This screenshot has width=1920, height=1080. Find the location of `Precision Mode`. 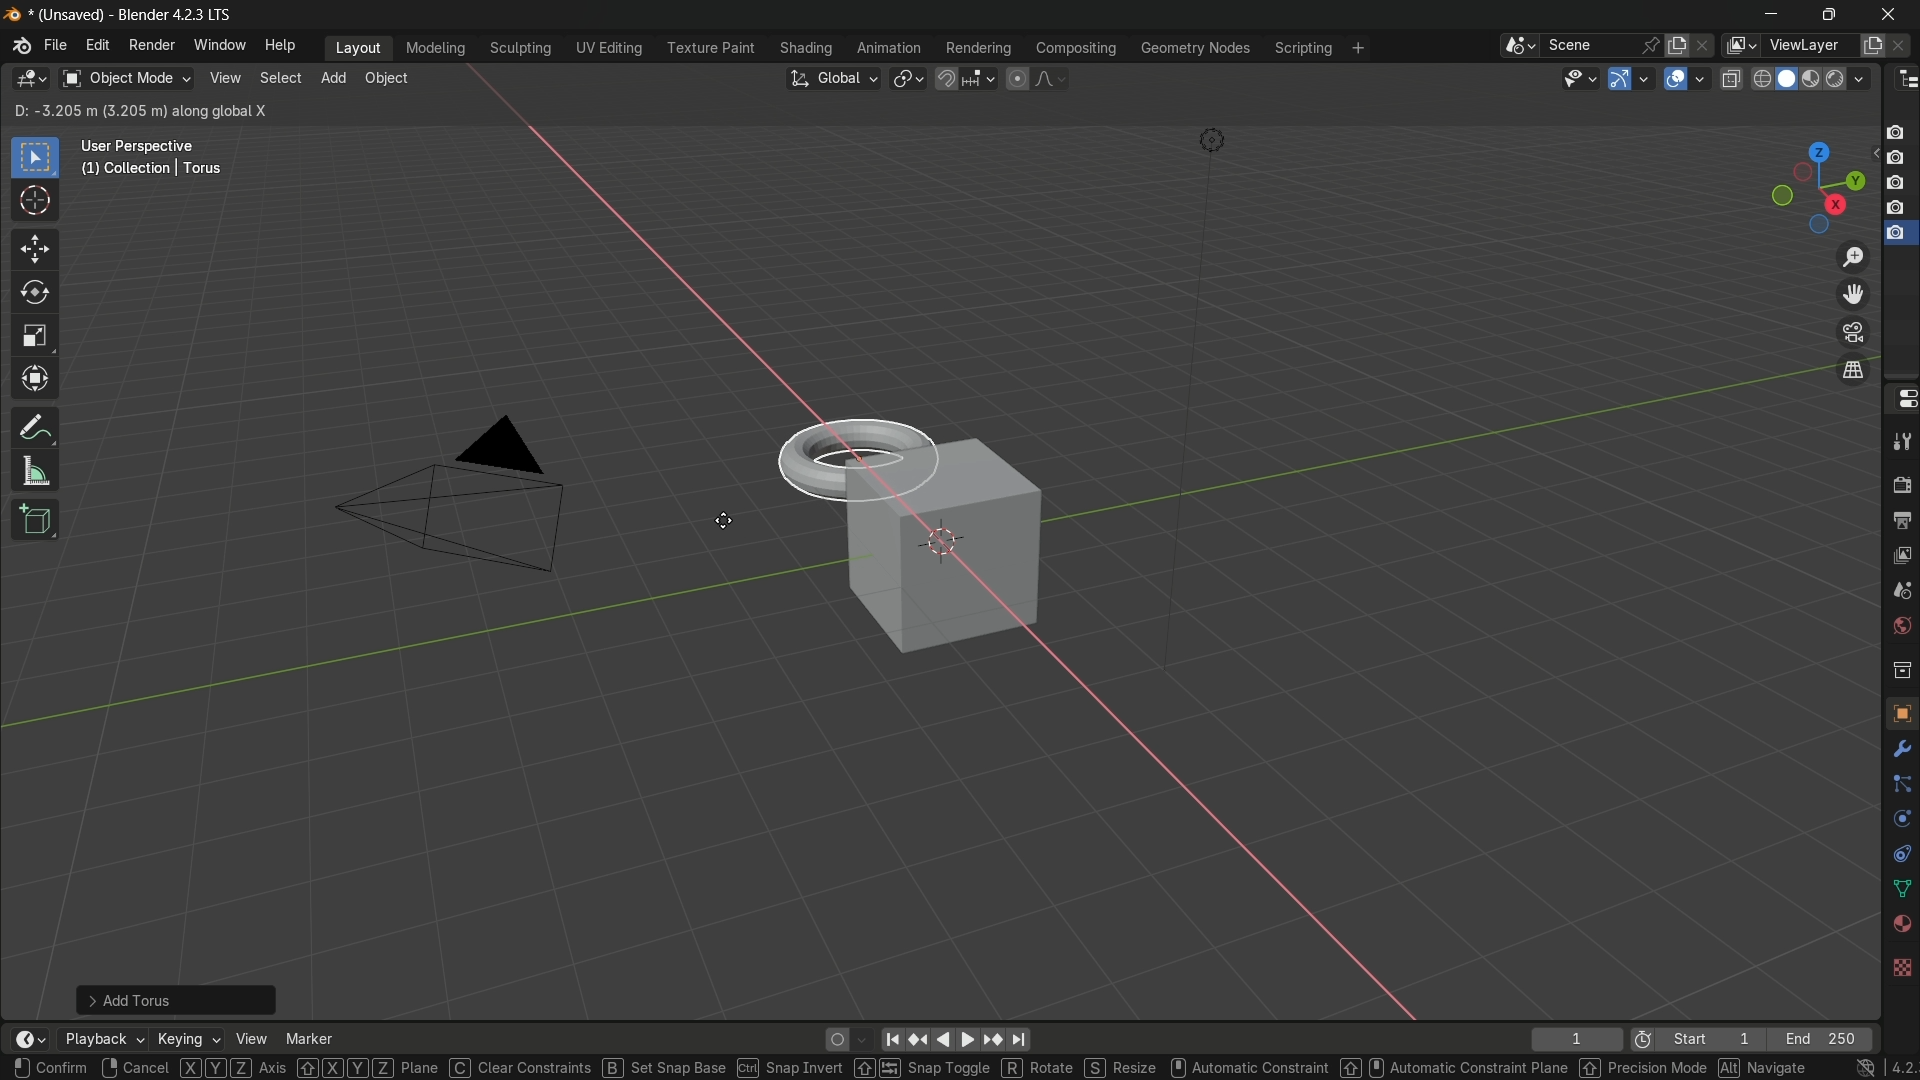

Precision Mode is located at coordinates (1643, 1068).